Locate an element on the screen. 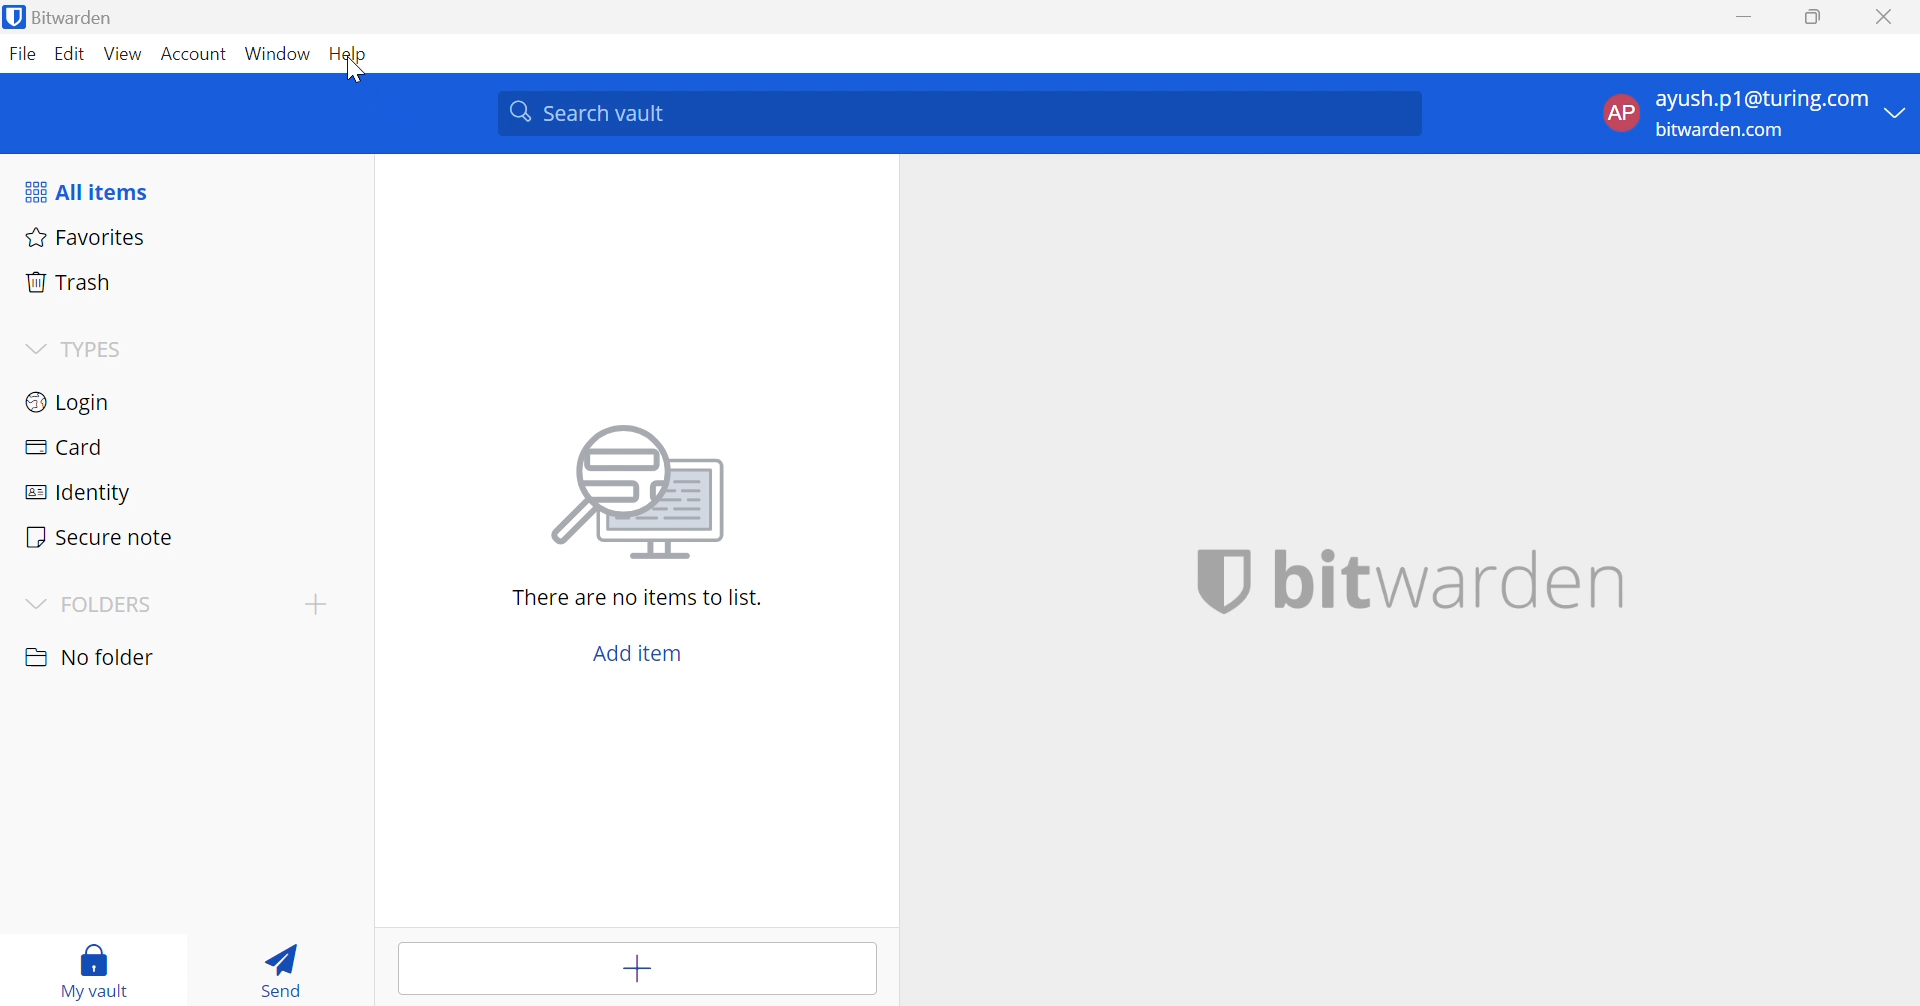  View is located at coordinates (124, 54).